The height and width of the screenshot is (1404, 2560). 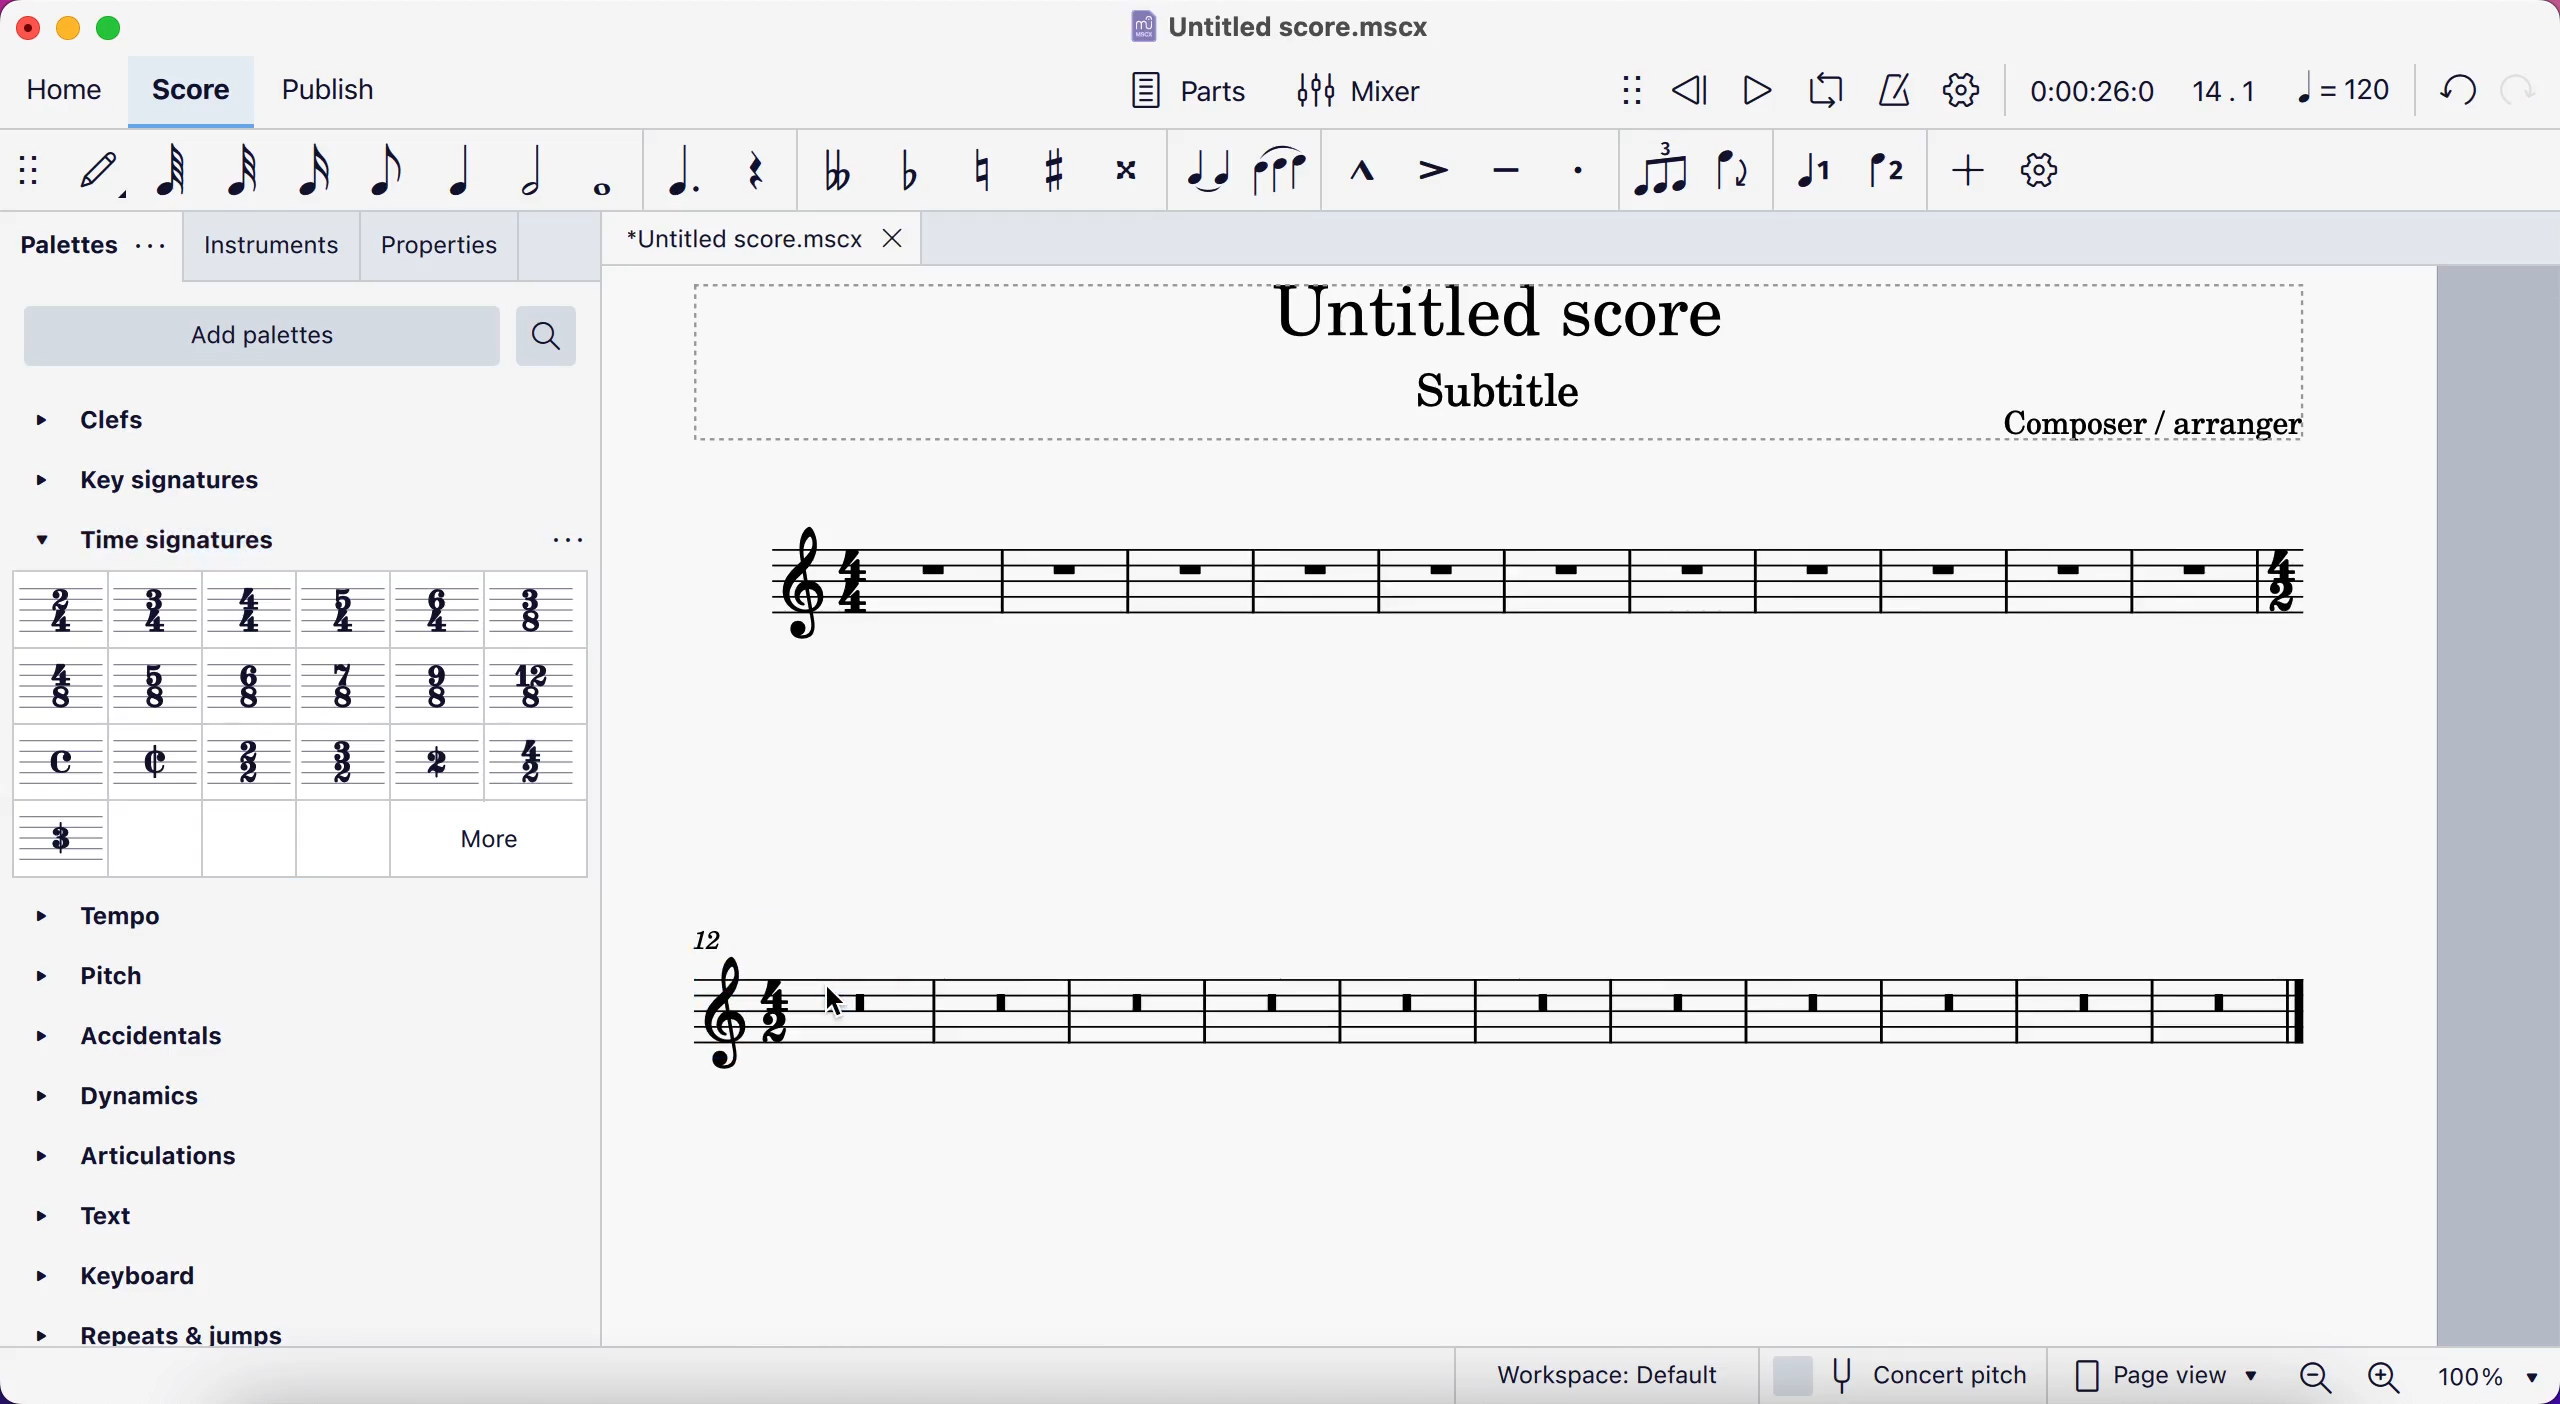 I want to click on , so click(x=341, y=842).